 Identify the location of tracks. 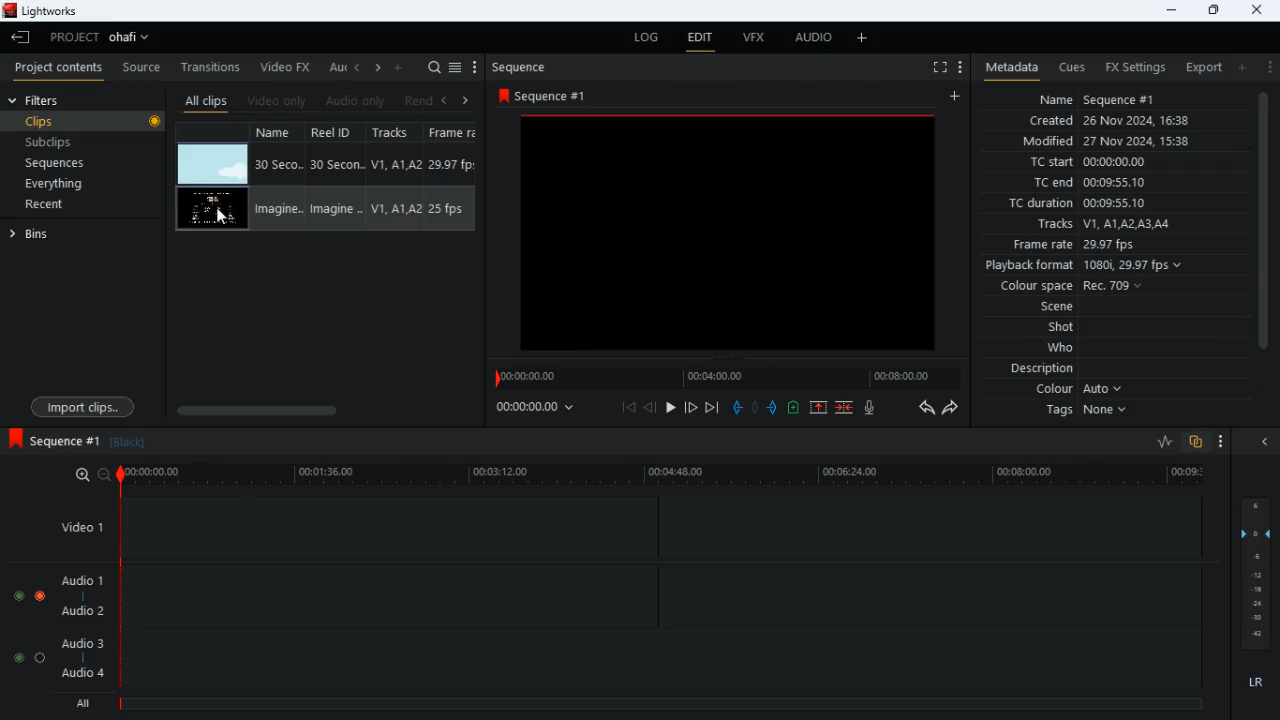
(396, 177).